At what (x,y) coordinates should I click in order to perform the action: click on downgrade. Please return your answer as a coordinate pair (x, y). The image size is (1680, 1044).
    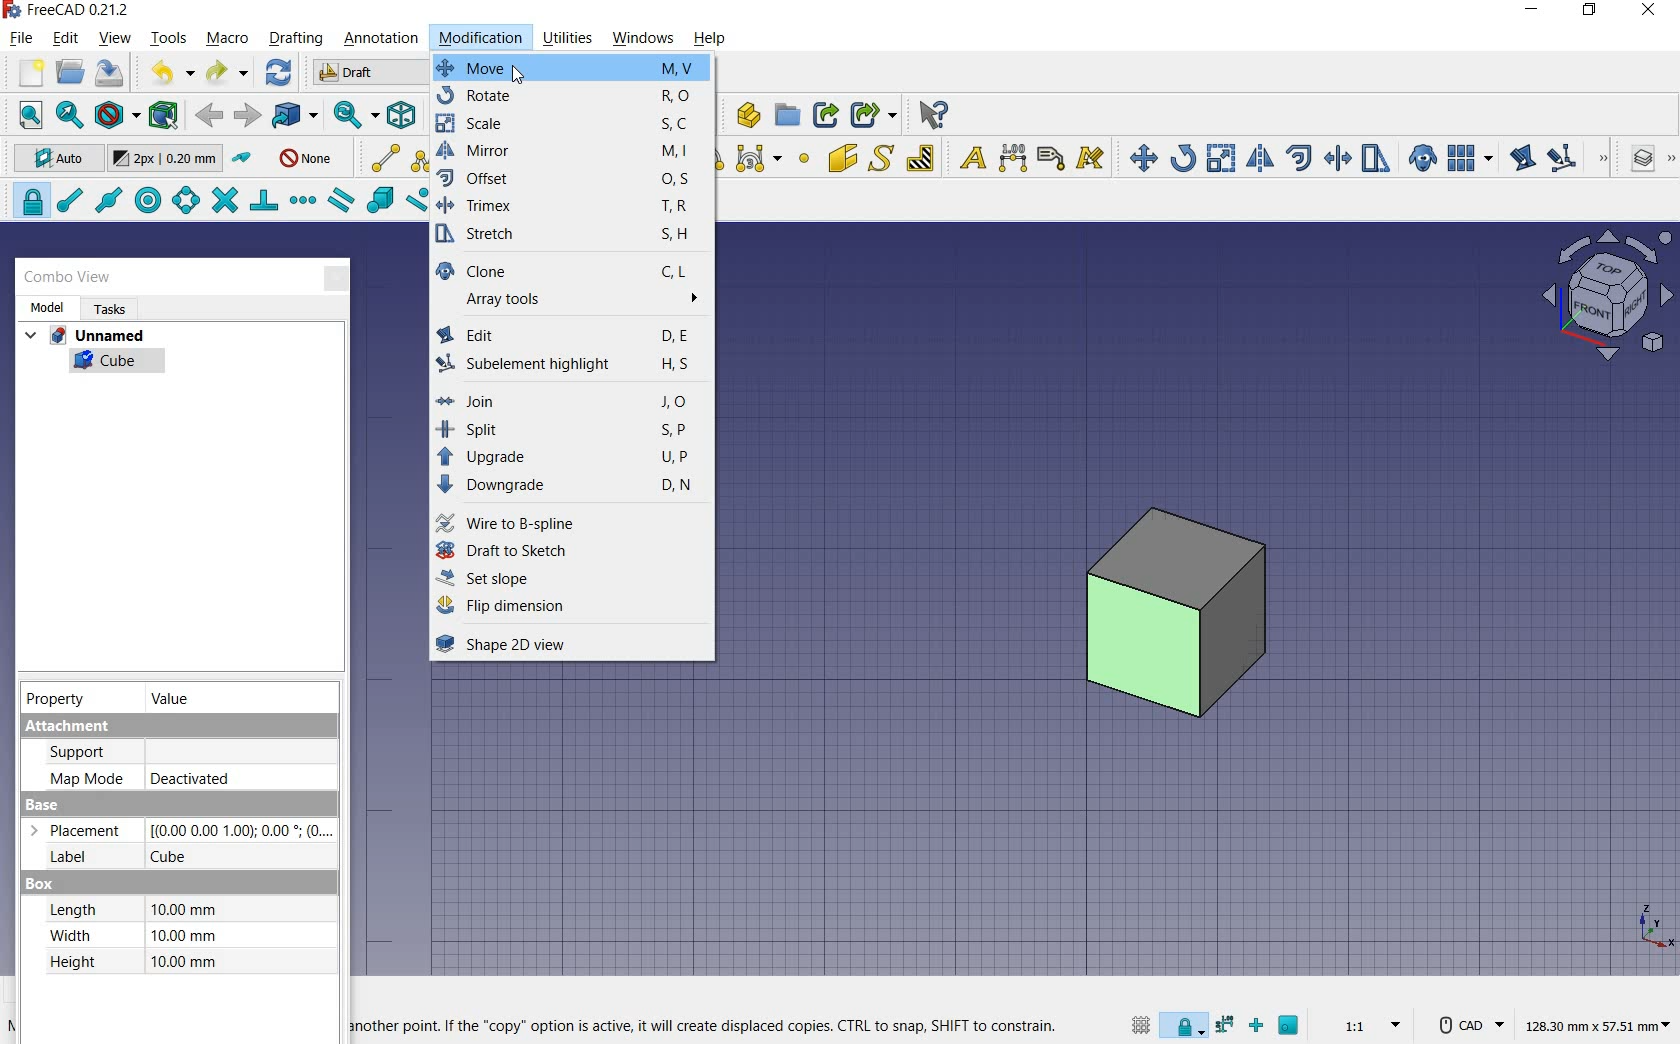
    Looking at the image, I should click on (572, 486).